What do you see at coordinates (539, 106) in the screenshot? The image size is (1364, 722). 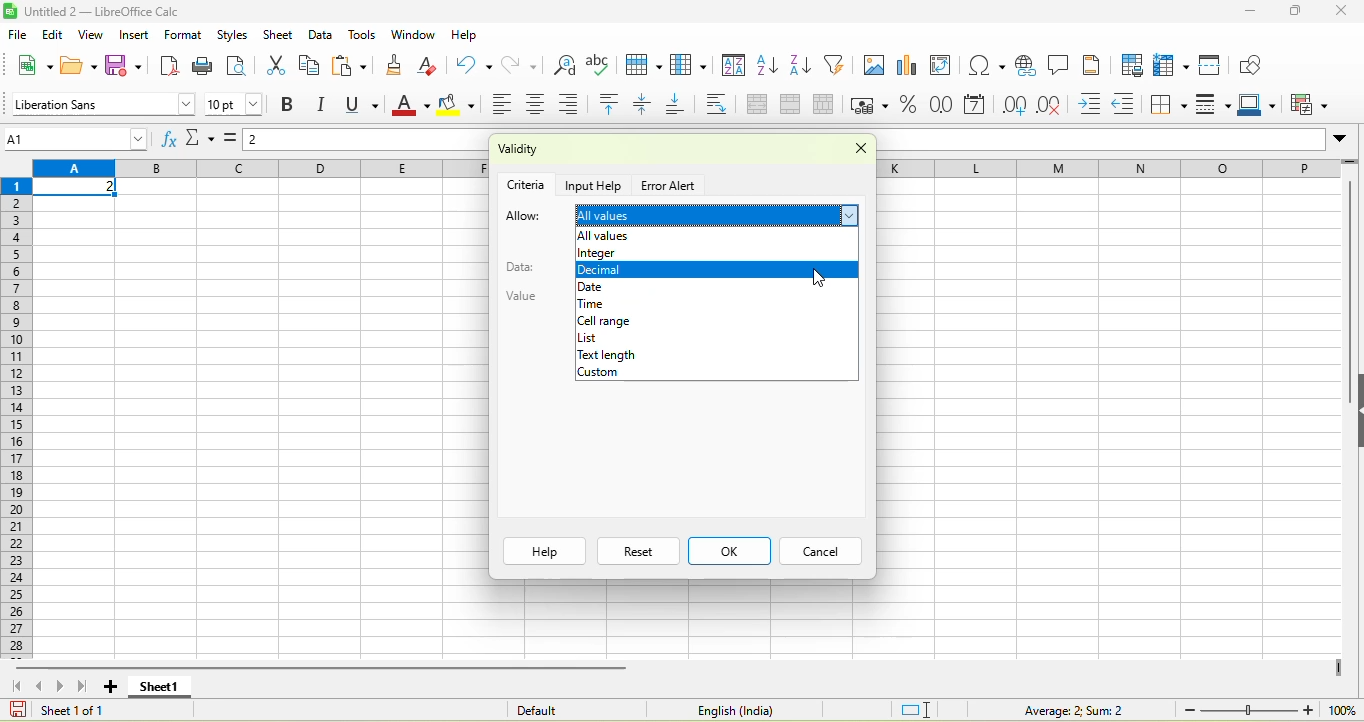 I see `align center` at bounding box center [539, 106].